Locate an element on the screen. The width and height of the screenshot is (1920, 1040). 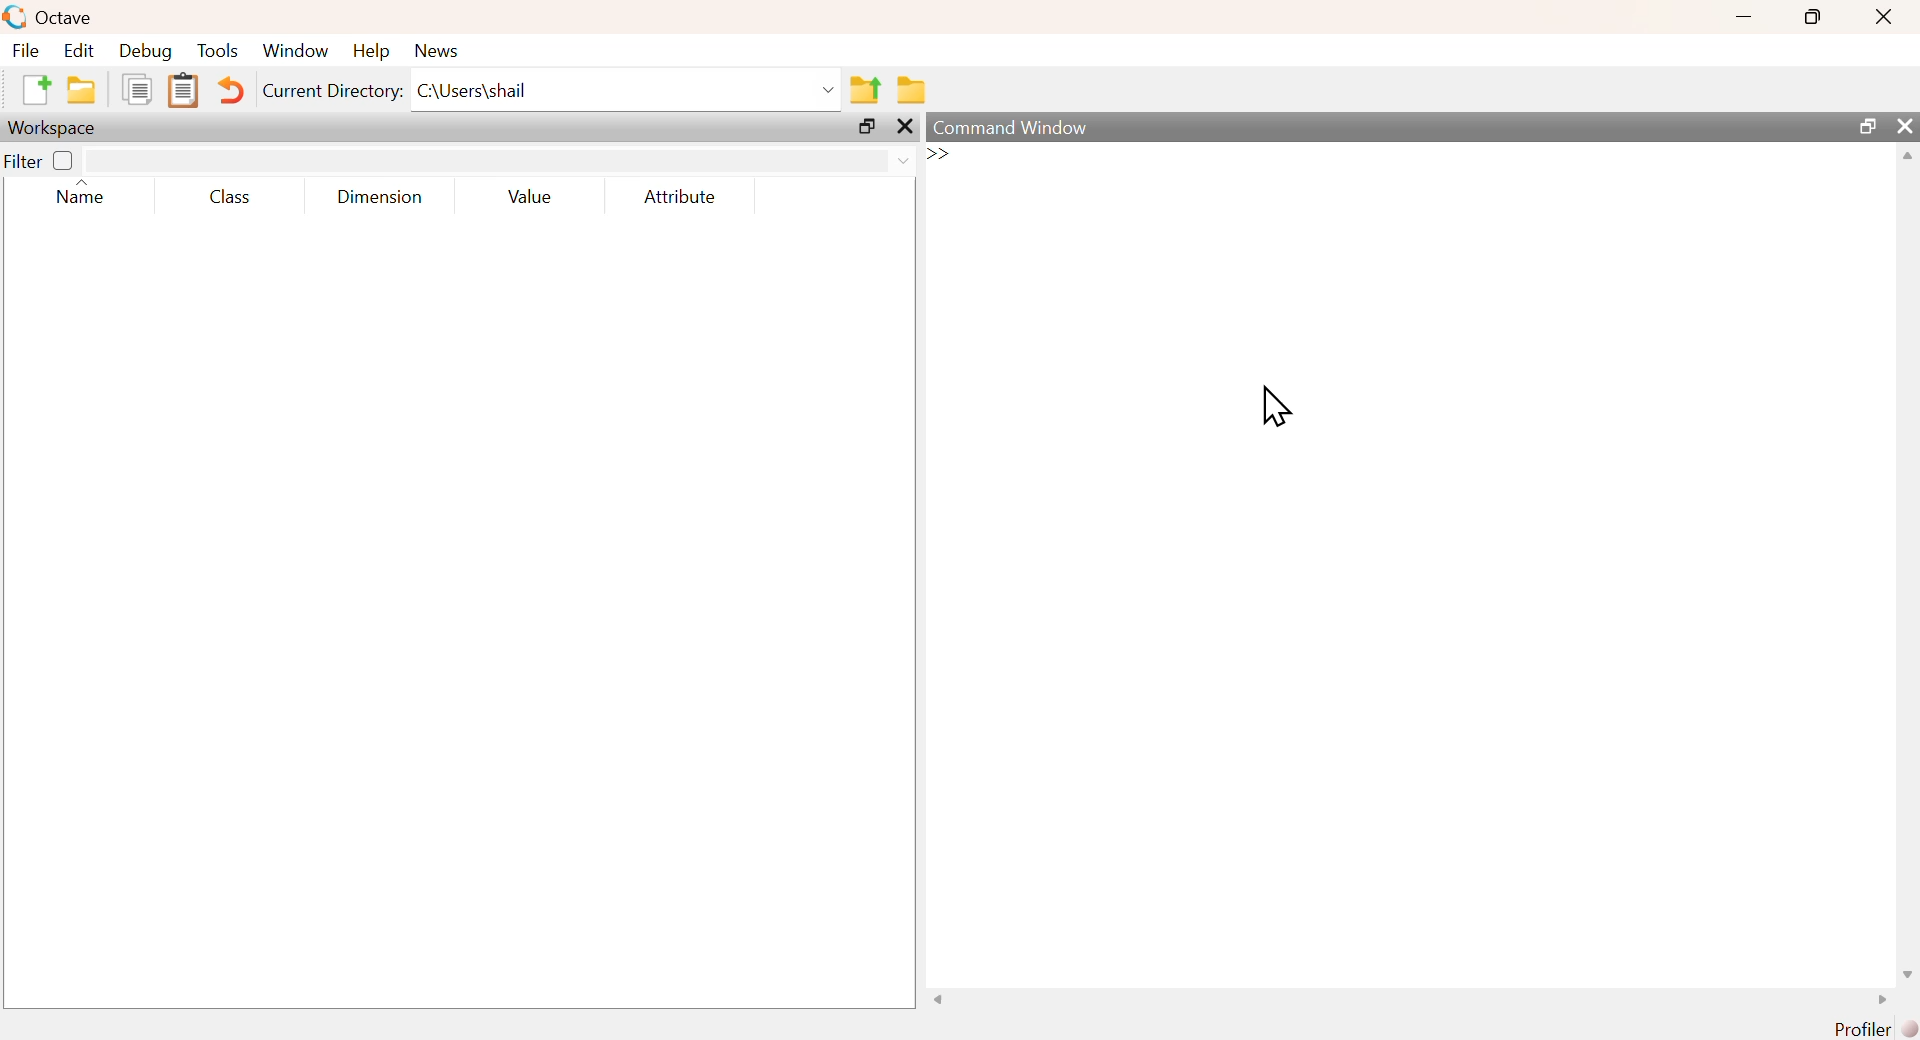
Help is located at coordinates (371, 51).